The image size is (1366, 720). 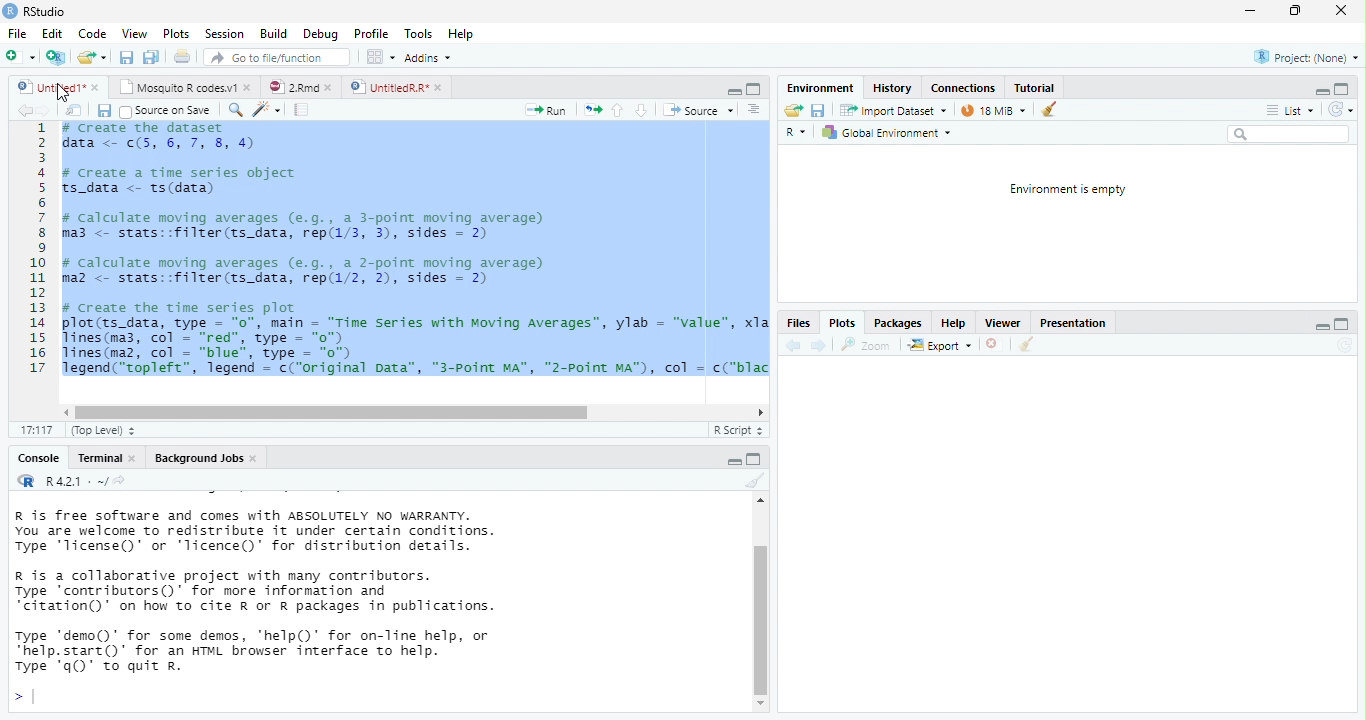 I want to click on New file, so click(x=19, y=57).